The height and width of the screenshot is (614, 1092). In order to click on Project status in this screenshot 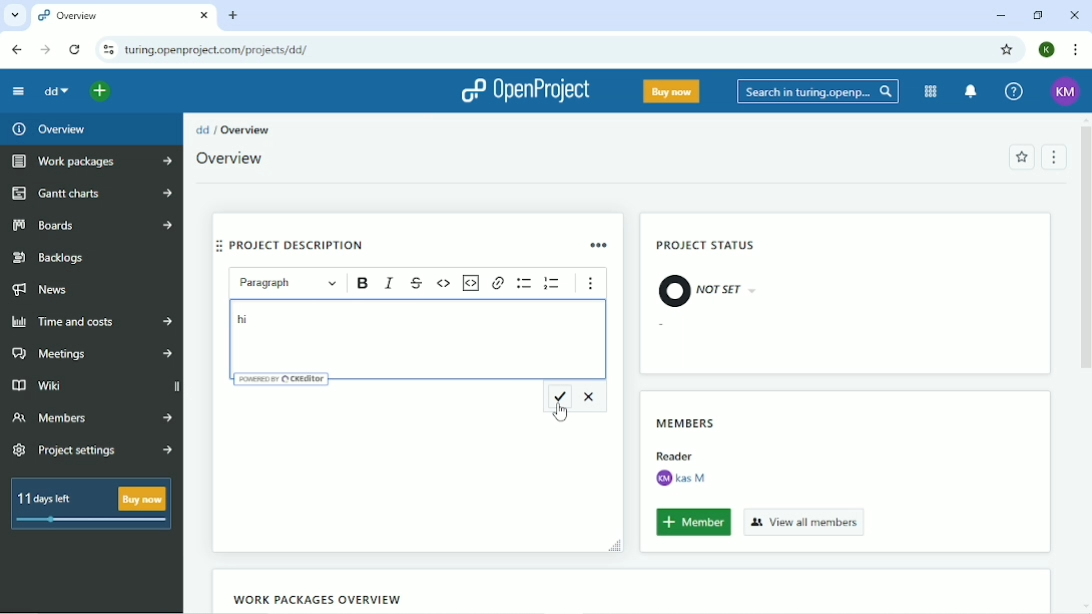, I will do `click(708, 247)`.